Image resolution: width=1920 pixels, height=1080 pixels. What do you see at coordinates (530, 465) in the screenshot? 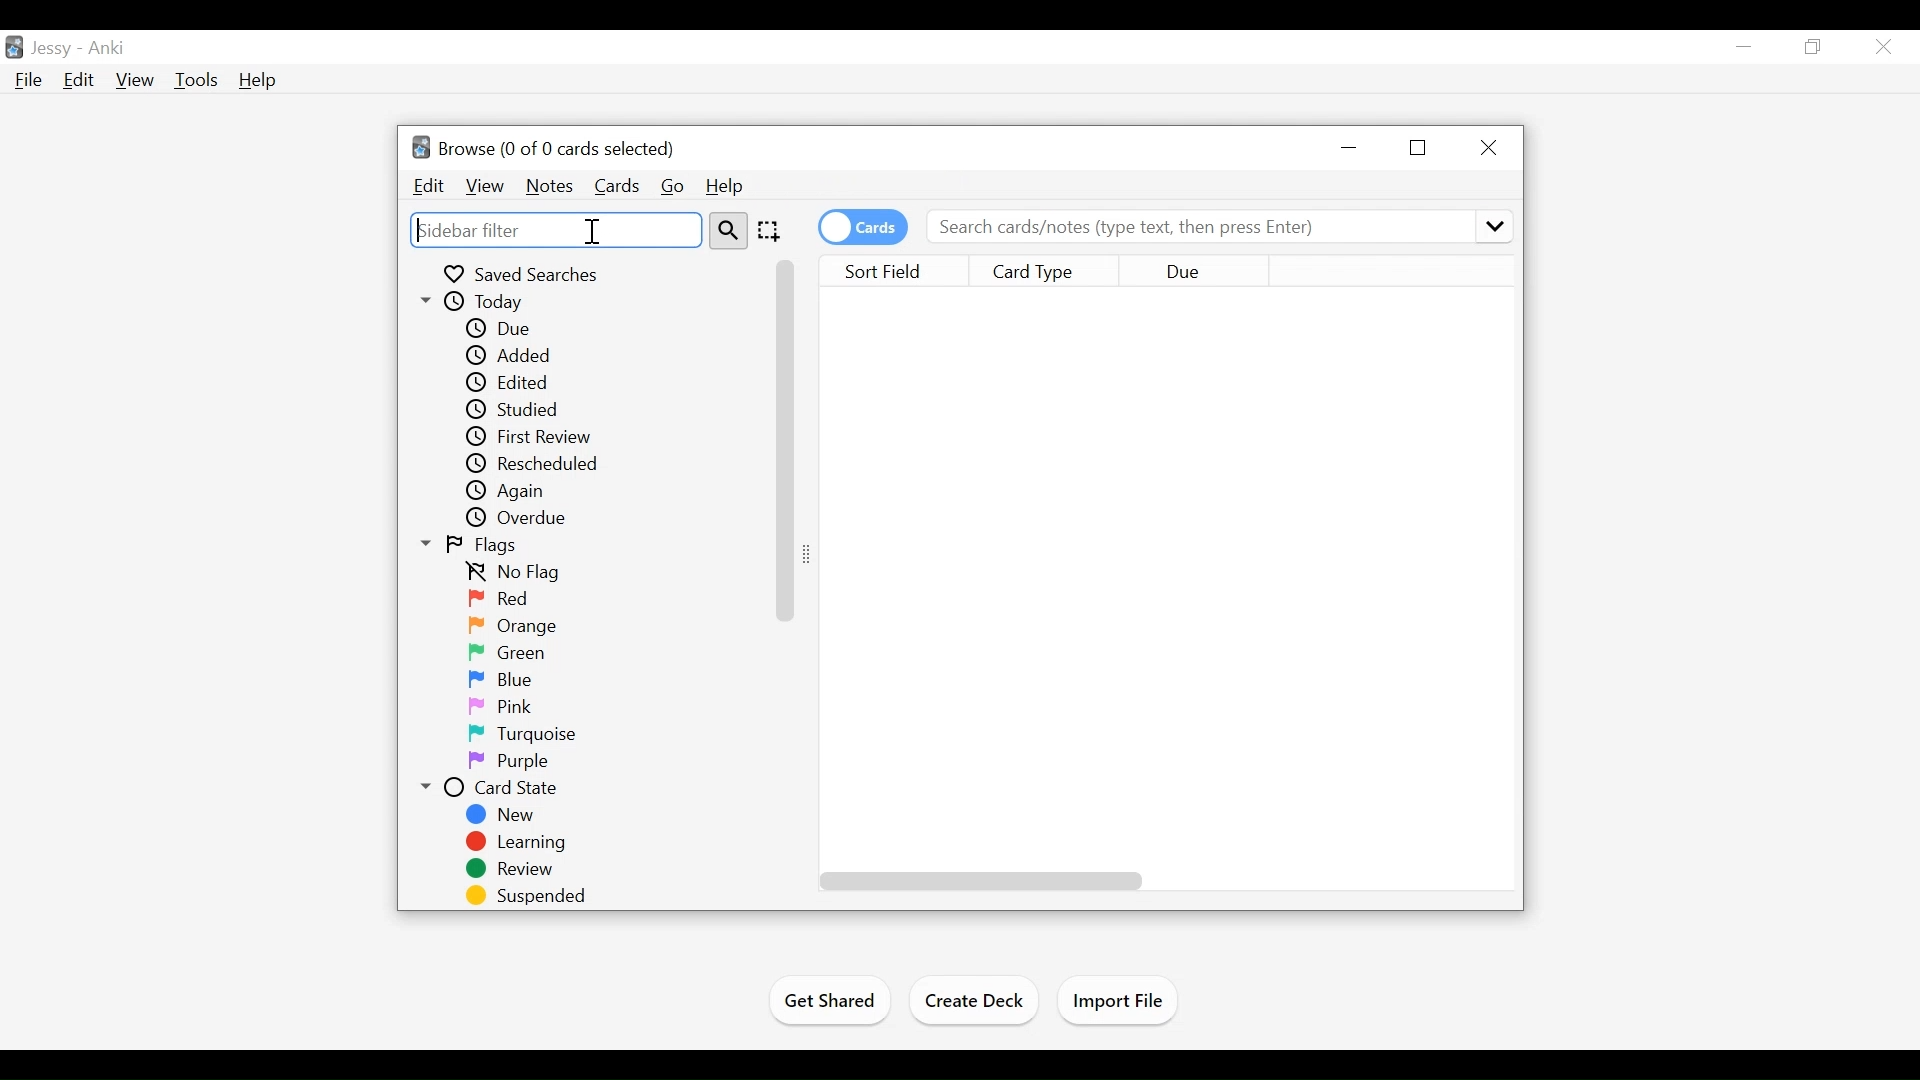
I see `Rescheduled` at bounding box center [530, 465].